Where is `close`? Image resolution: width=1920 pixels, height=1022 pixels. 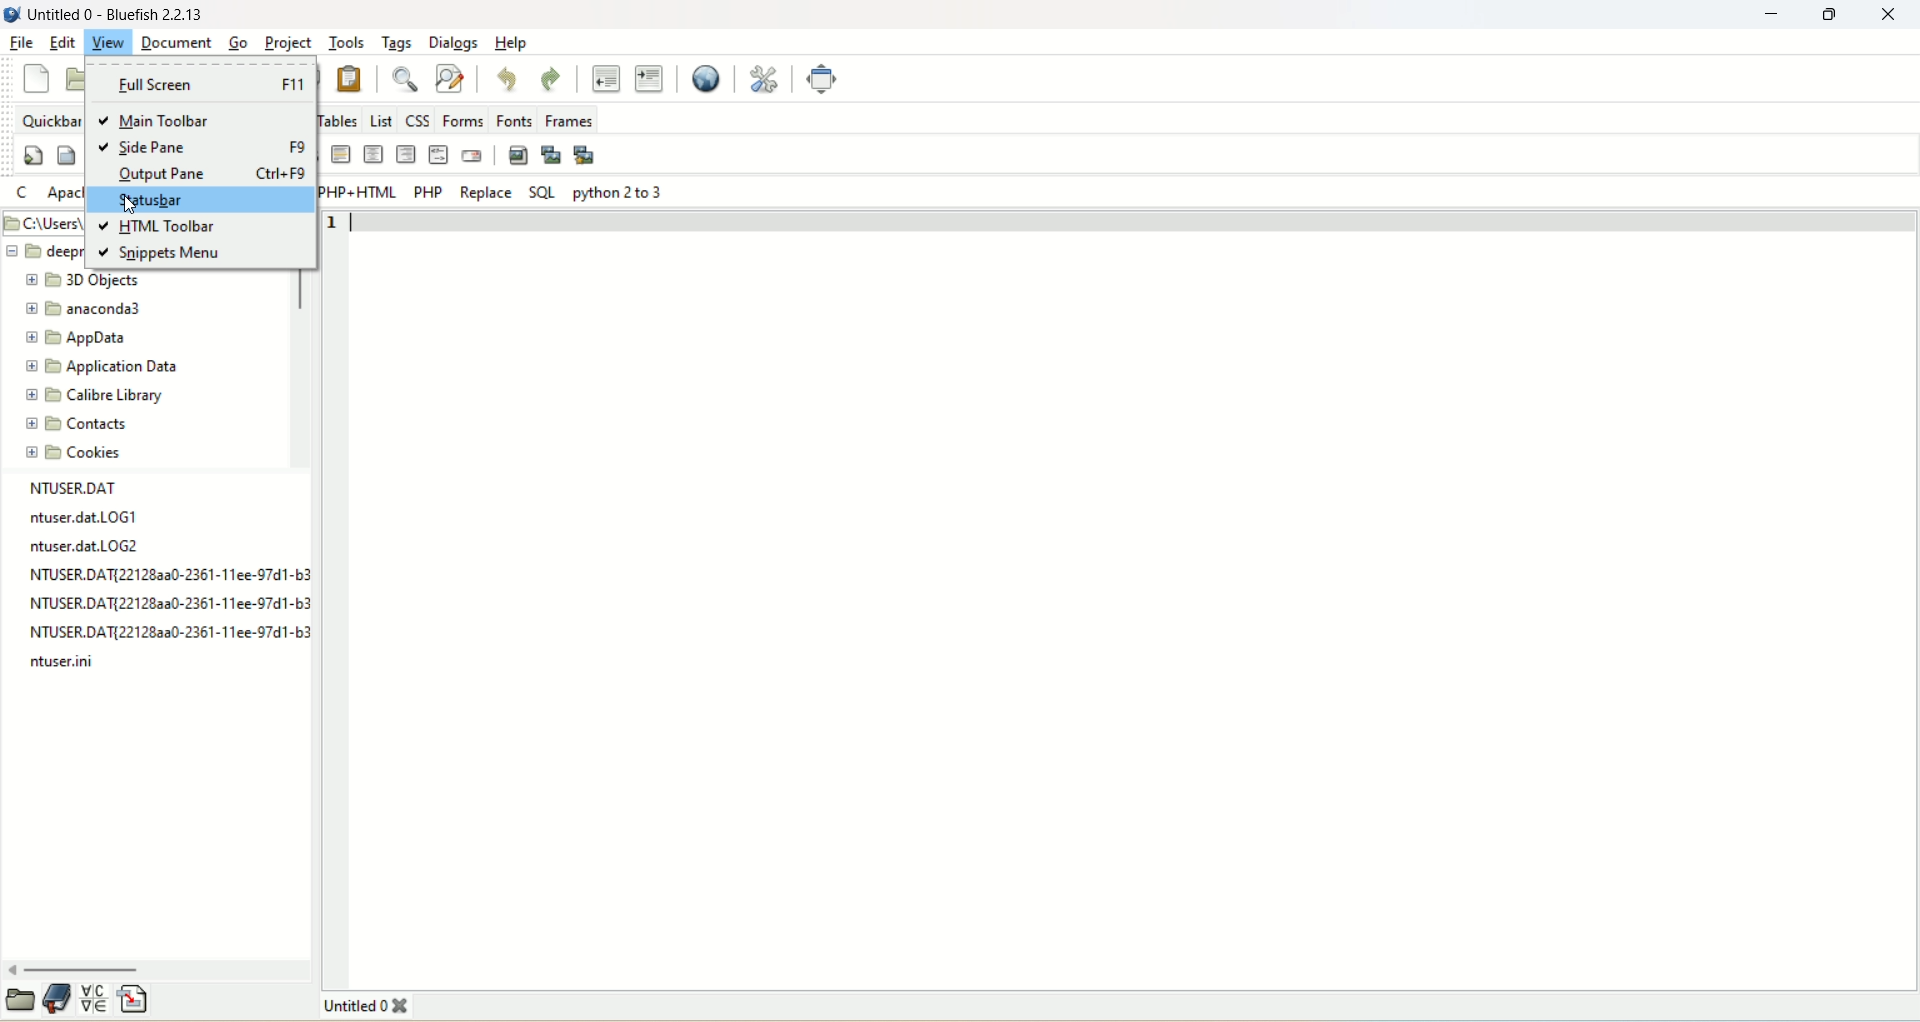
close is located at coordinates (1892, 16).